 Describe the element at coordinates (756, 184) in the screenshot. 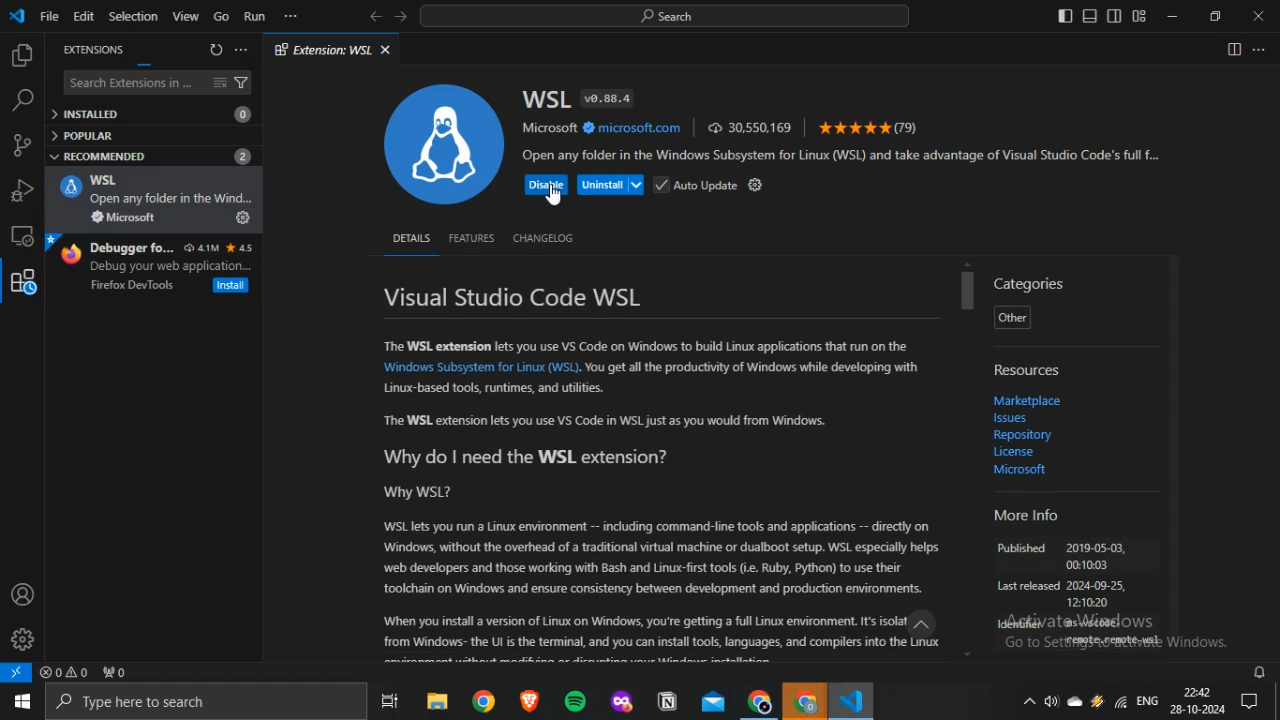

I see `settings` at that location.